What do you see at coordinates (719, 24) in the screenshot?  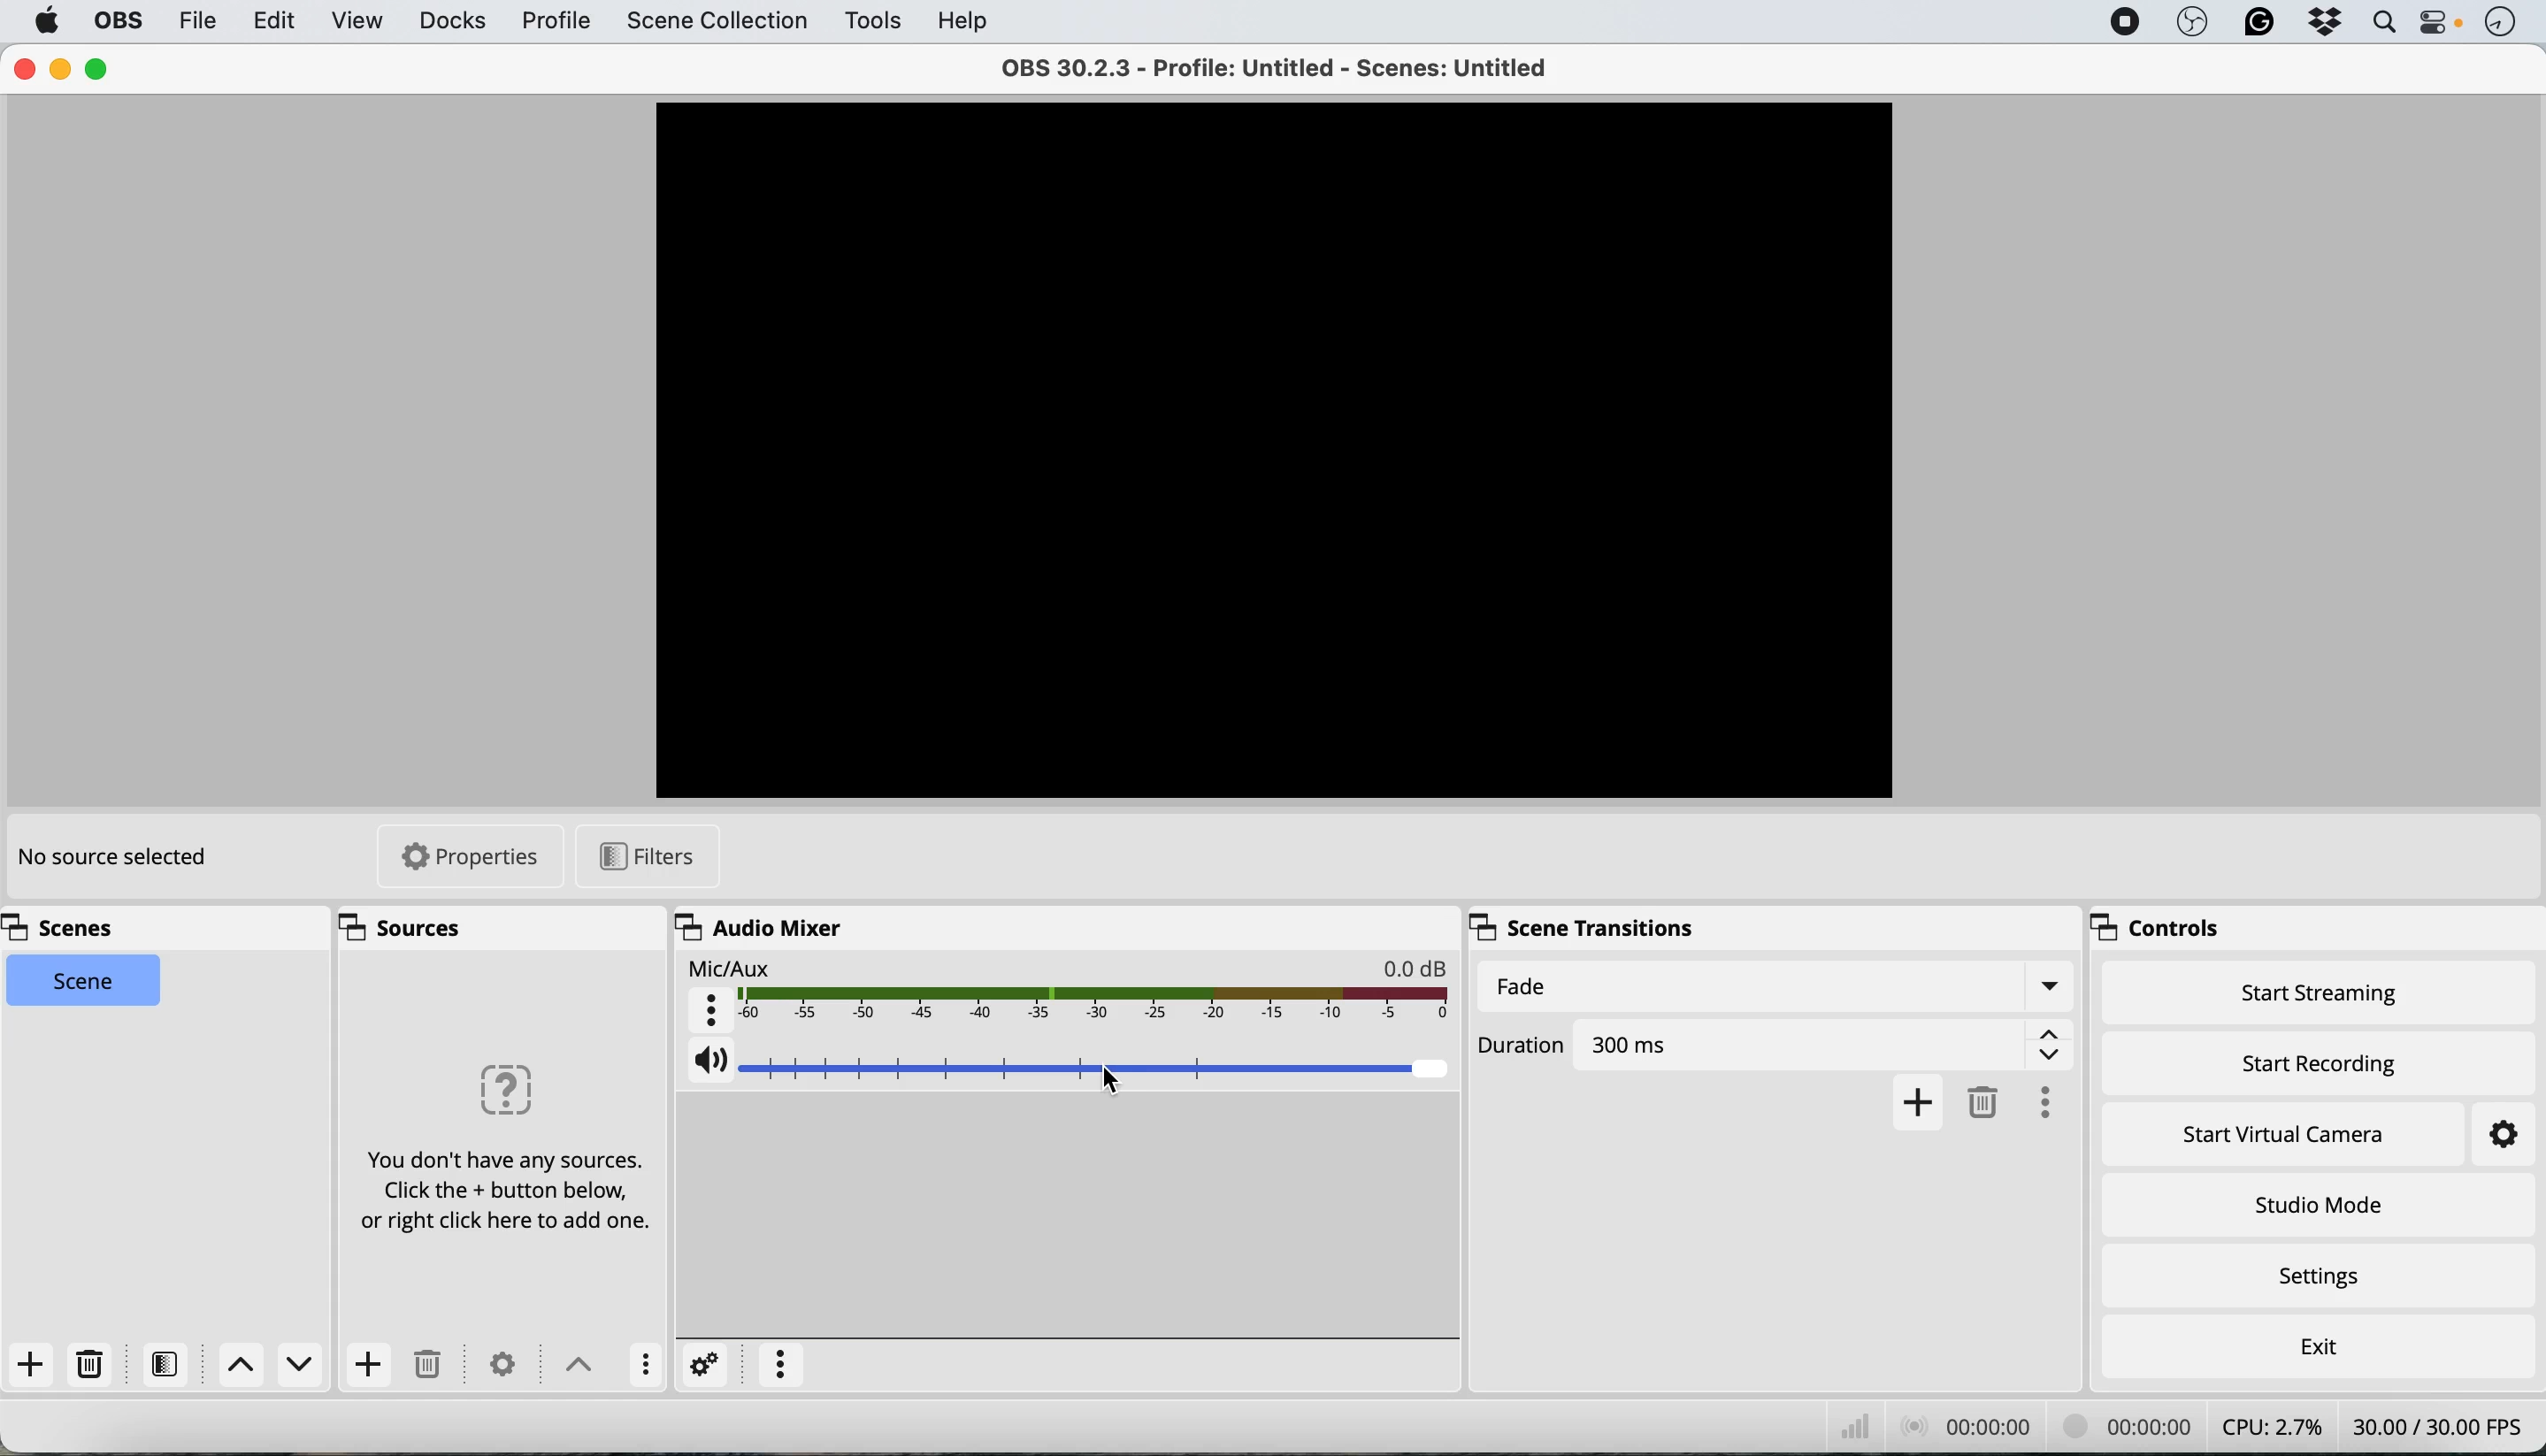 I see `scene collection` at bounding box center [719, 24].